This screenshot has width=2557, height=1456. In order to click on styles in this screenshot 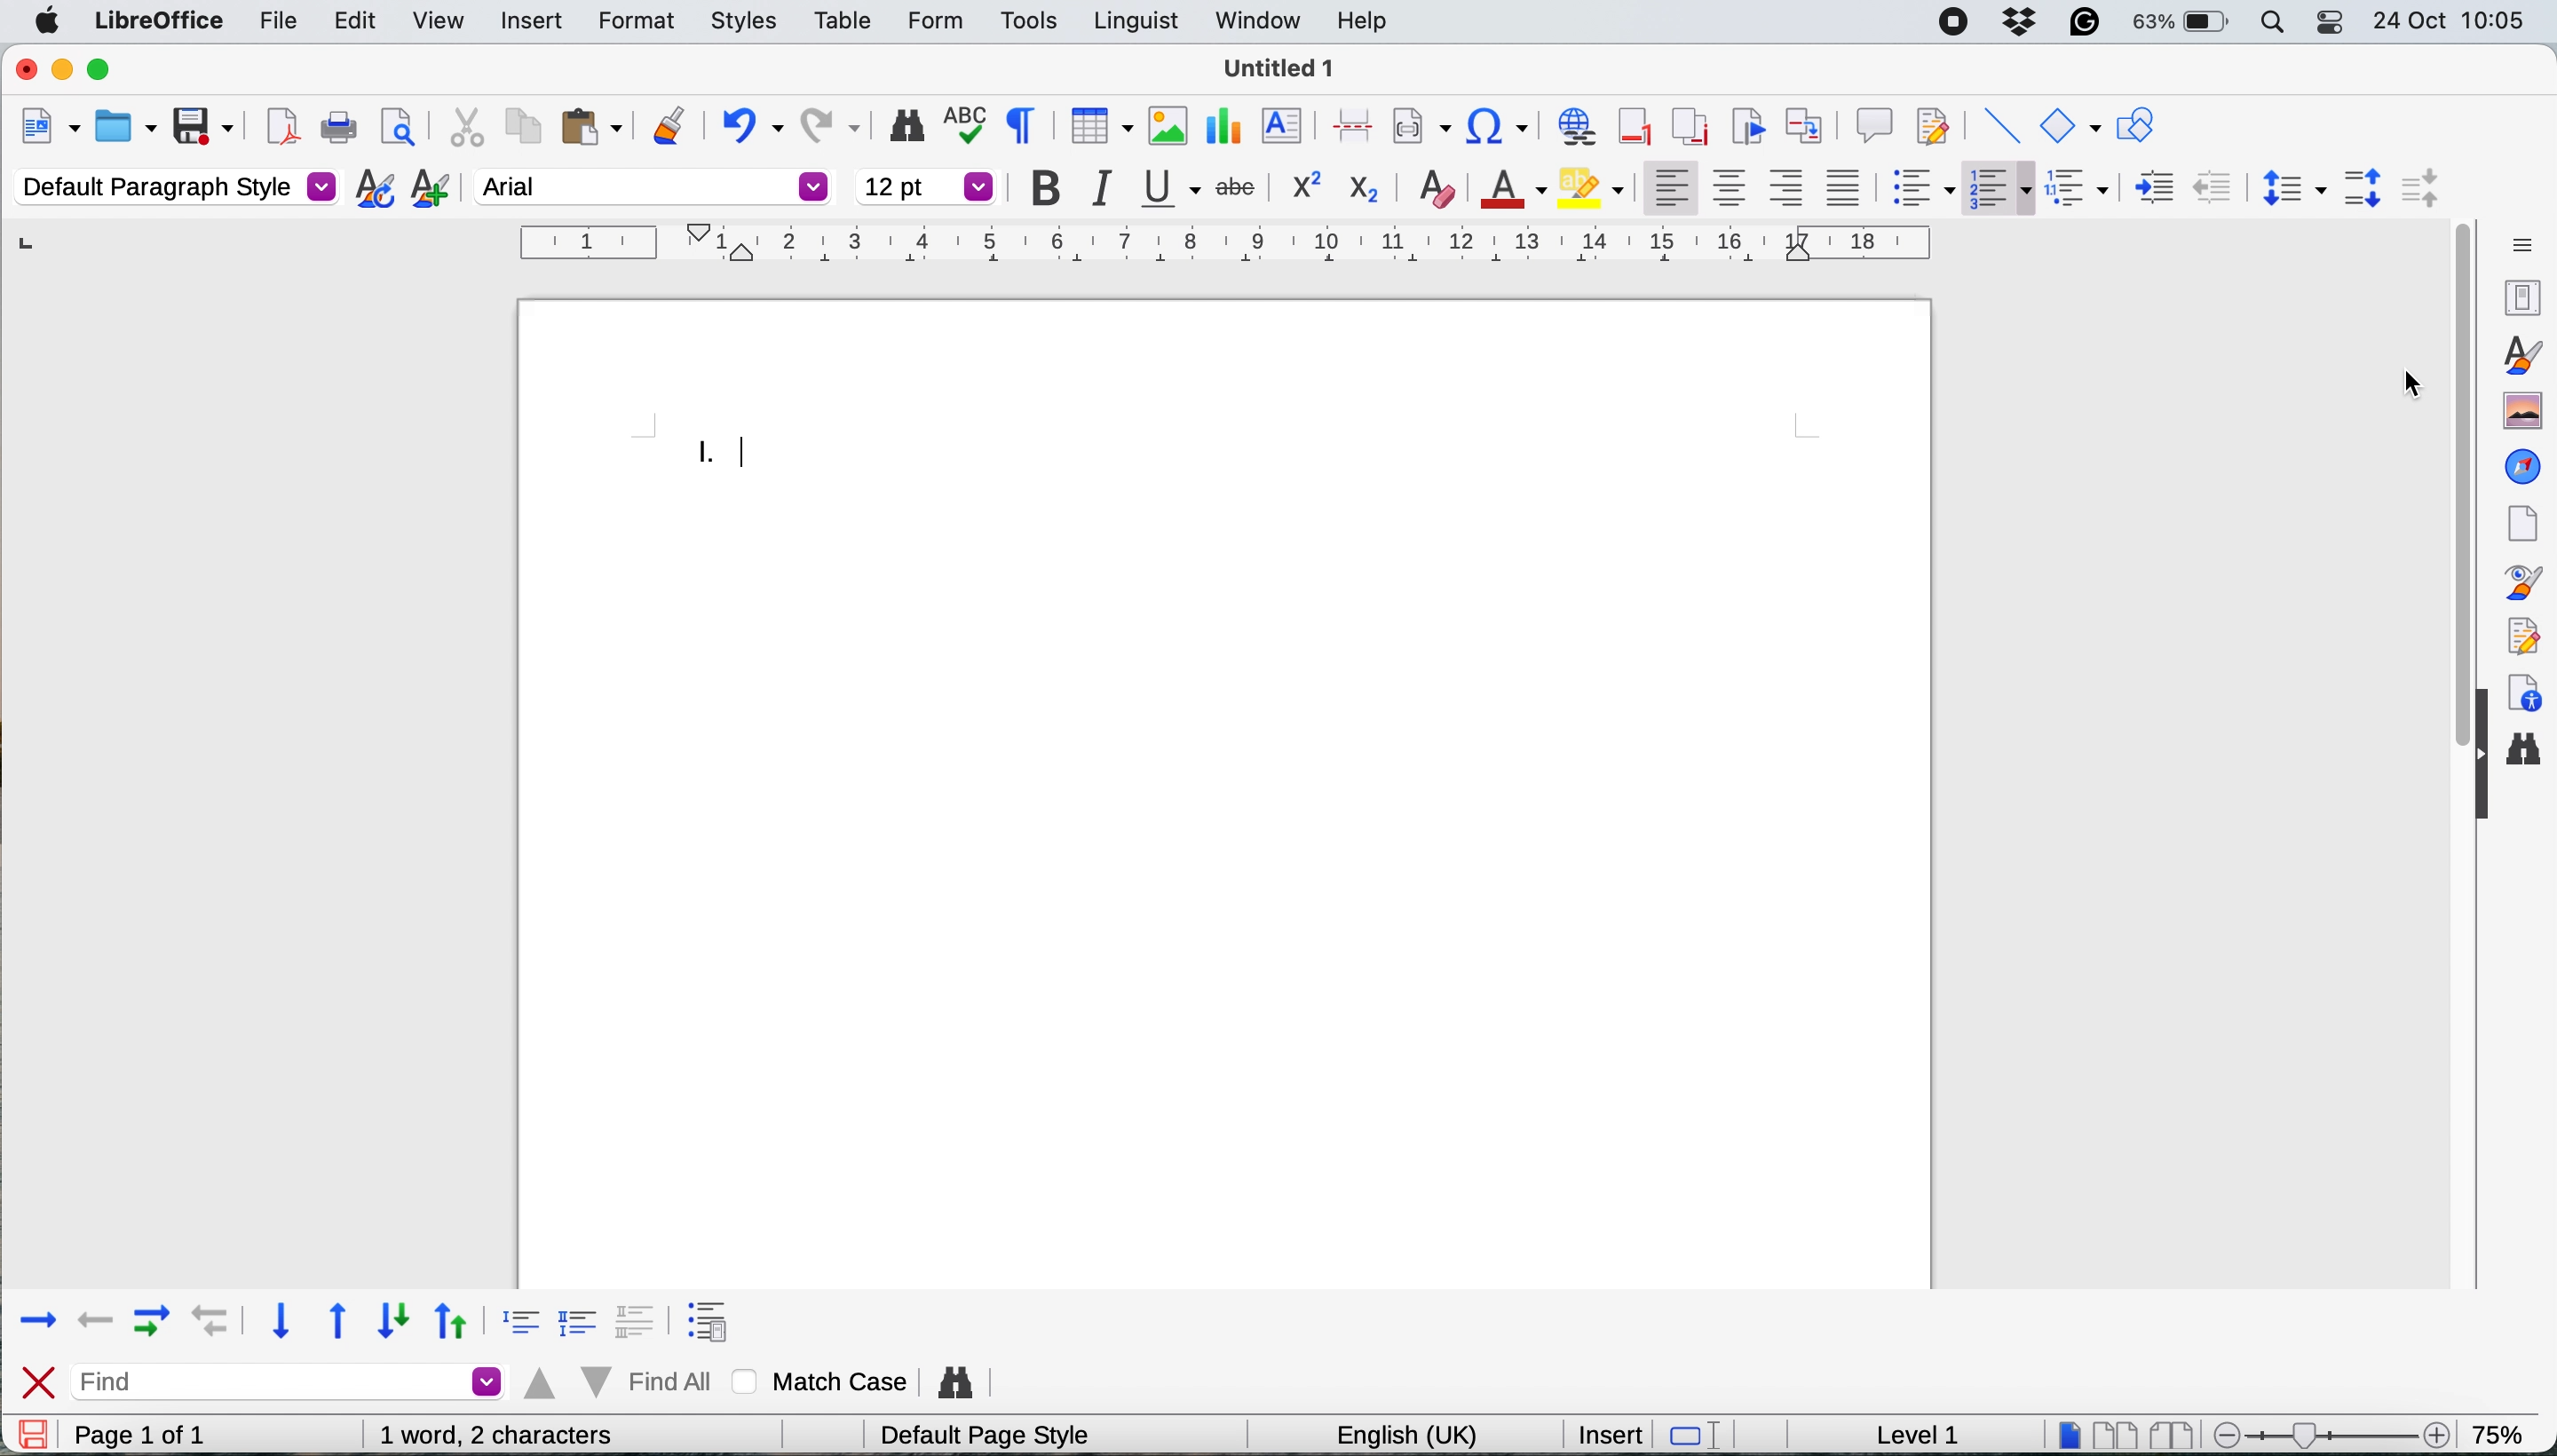, I will do `click(2519, 352)`.